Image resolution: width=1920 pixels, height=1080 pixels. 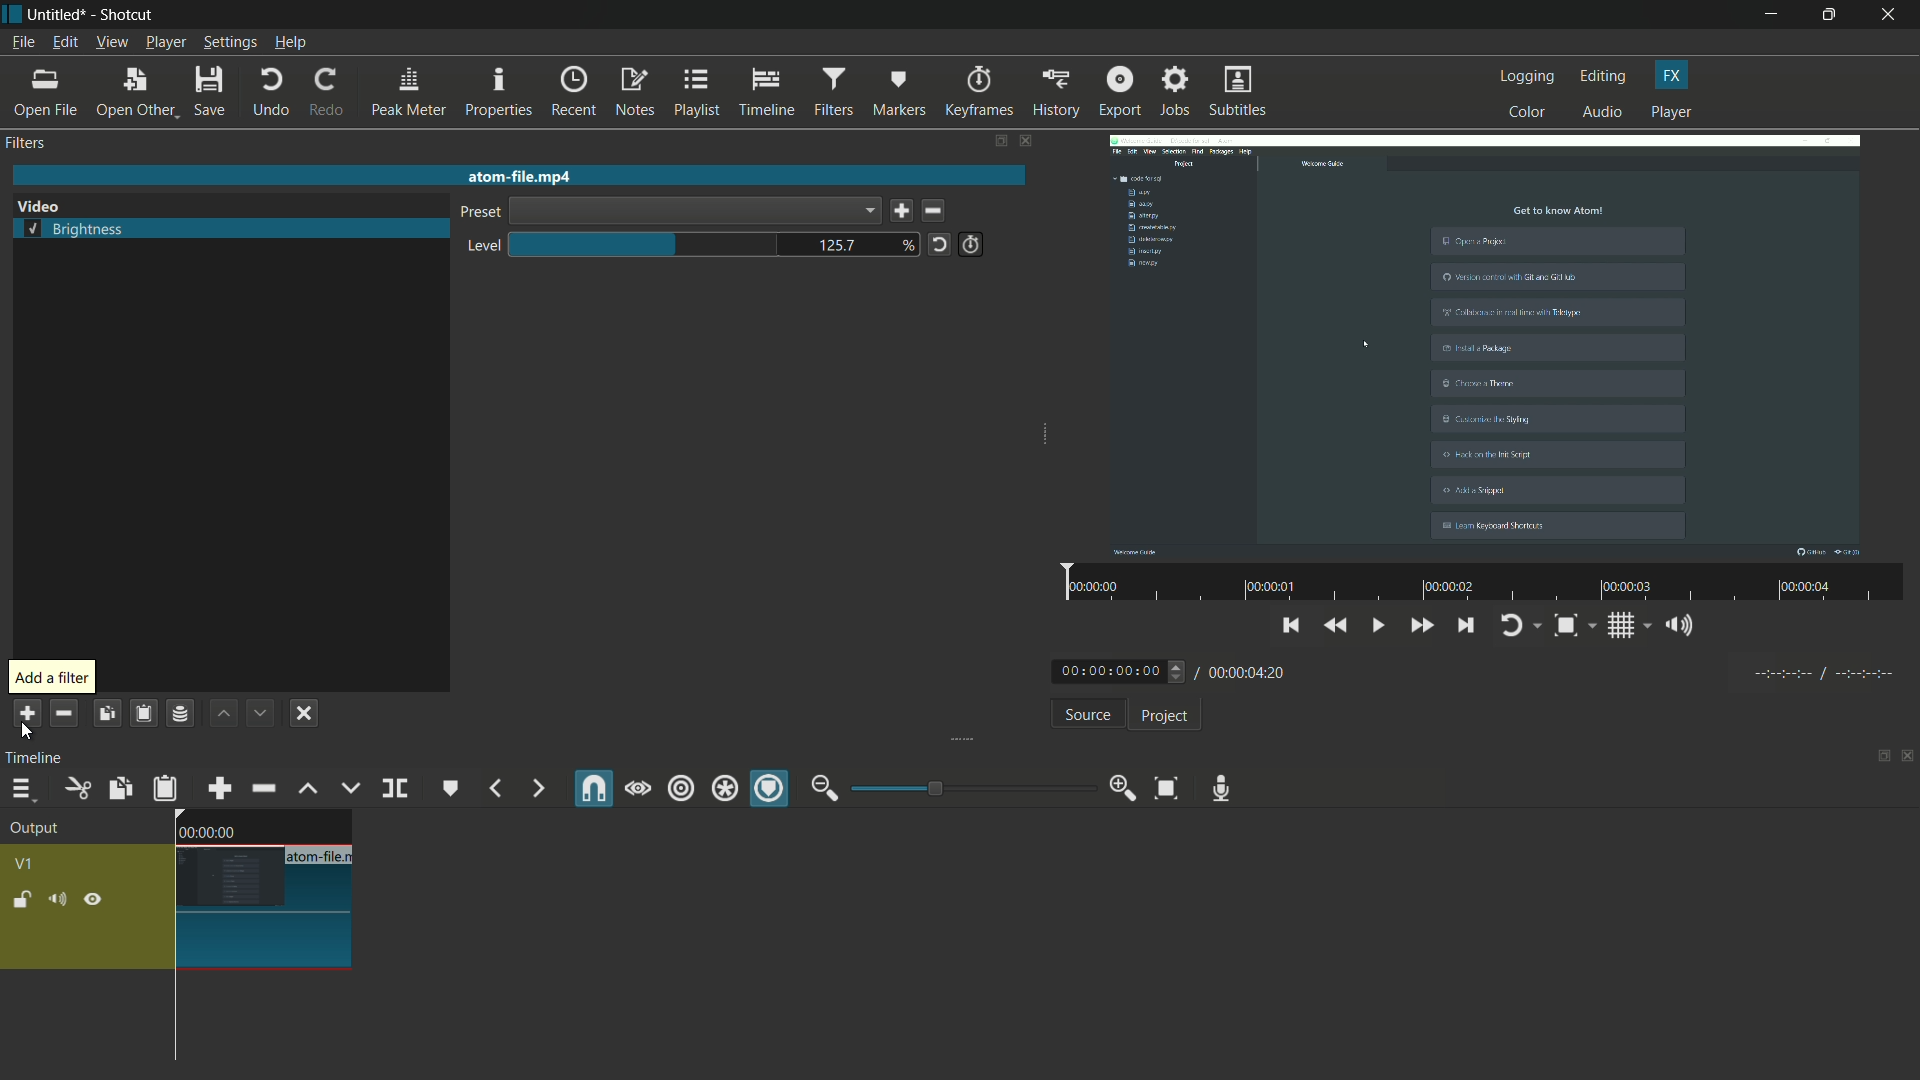 I want to click on show the volume control, so click(x=1685, y=627).